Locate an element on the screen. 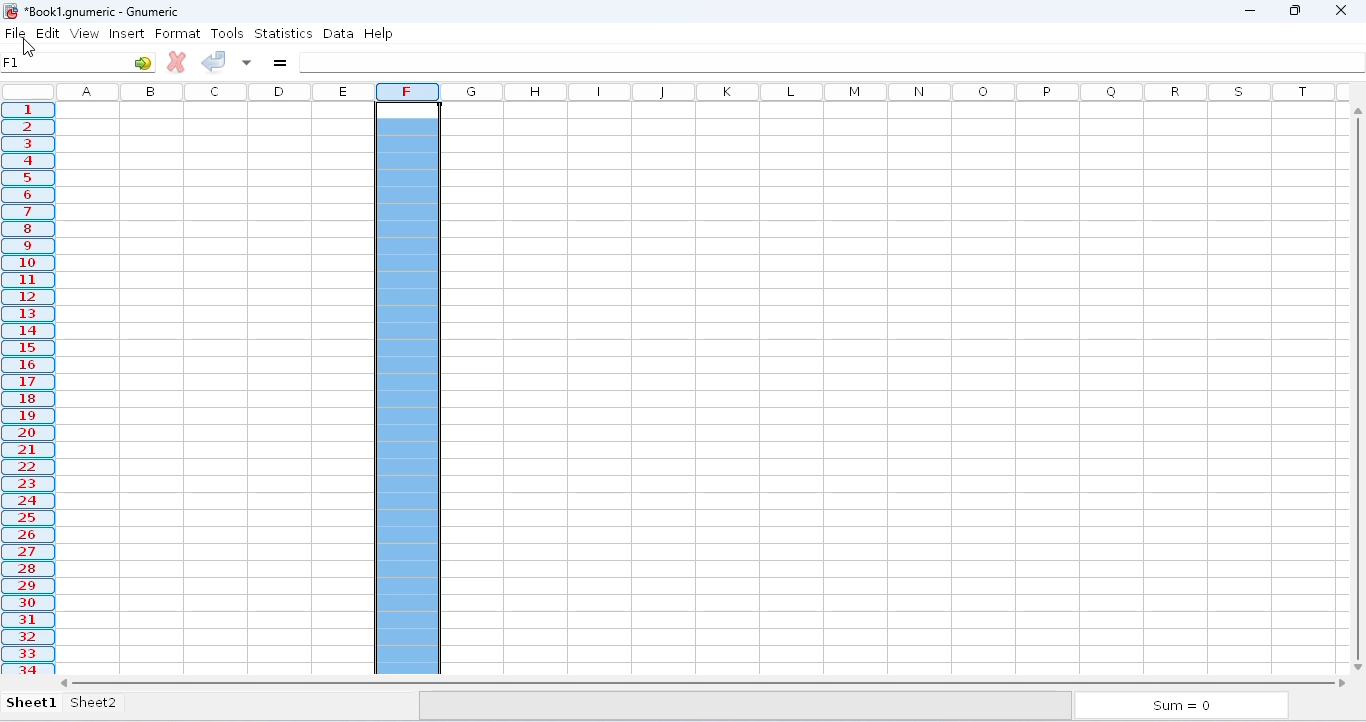 The width and height of the screenshot is (1366, 722). sheet2 is located at coordinates (94, 703).